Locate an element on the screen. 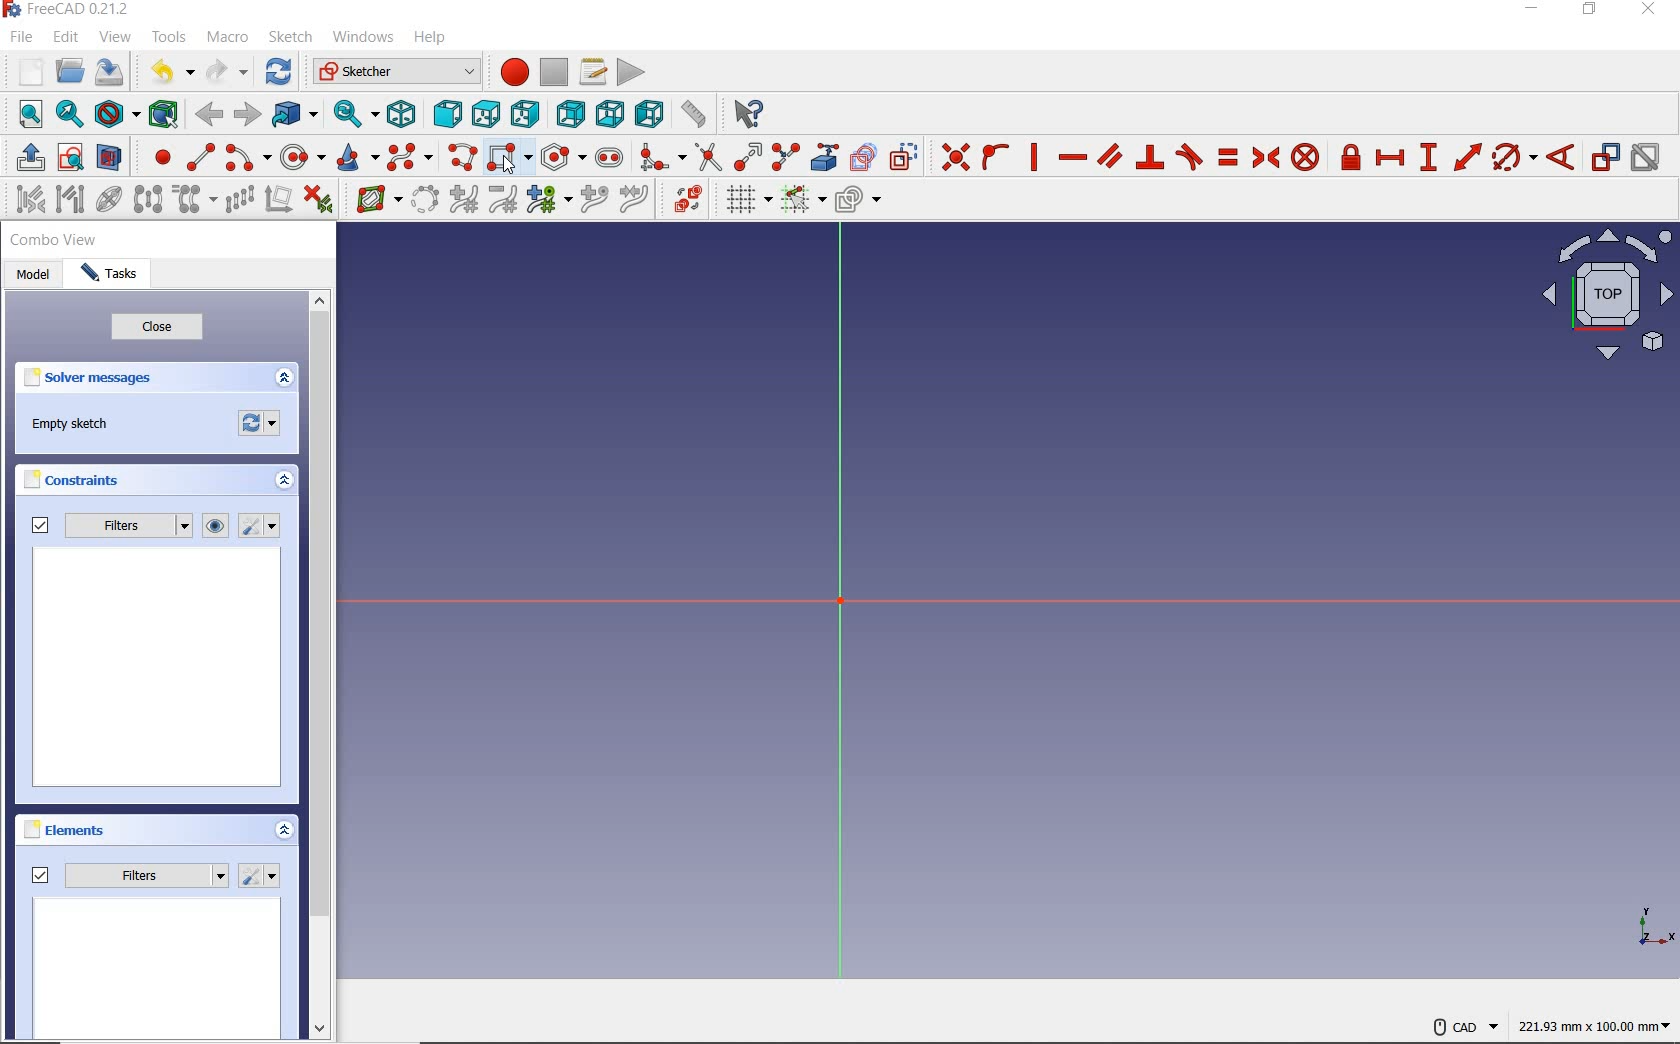  leave sketch is located at coordinates (25, 158).